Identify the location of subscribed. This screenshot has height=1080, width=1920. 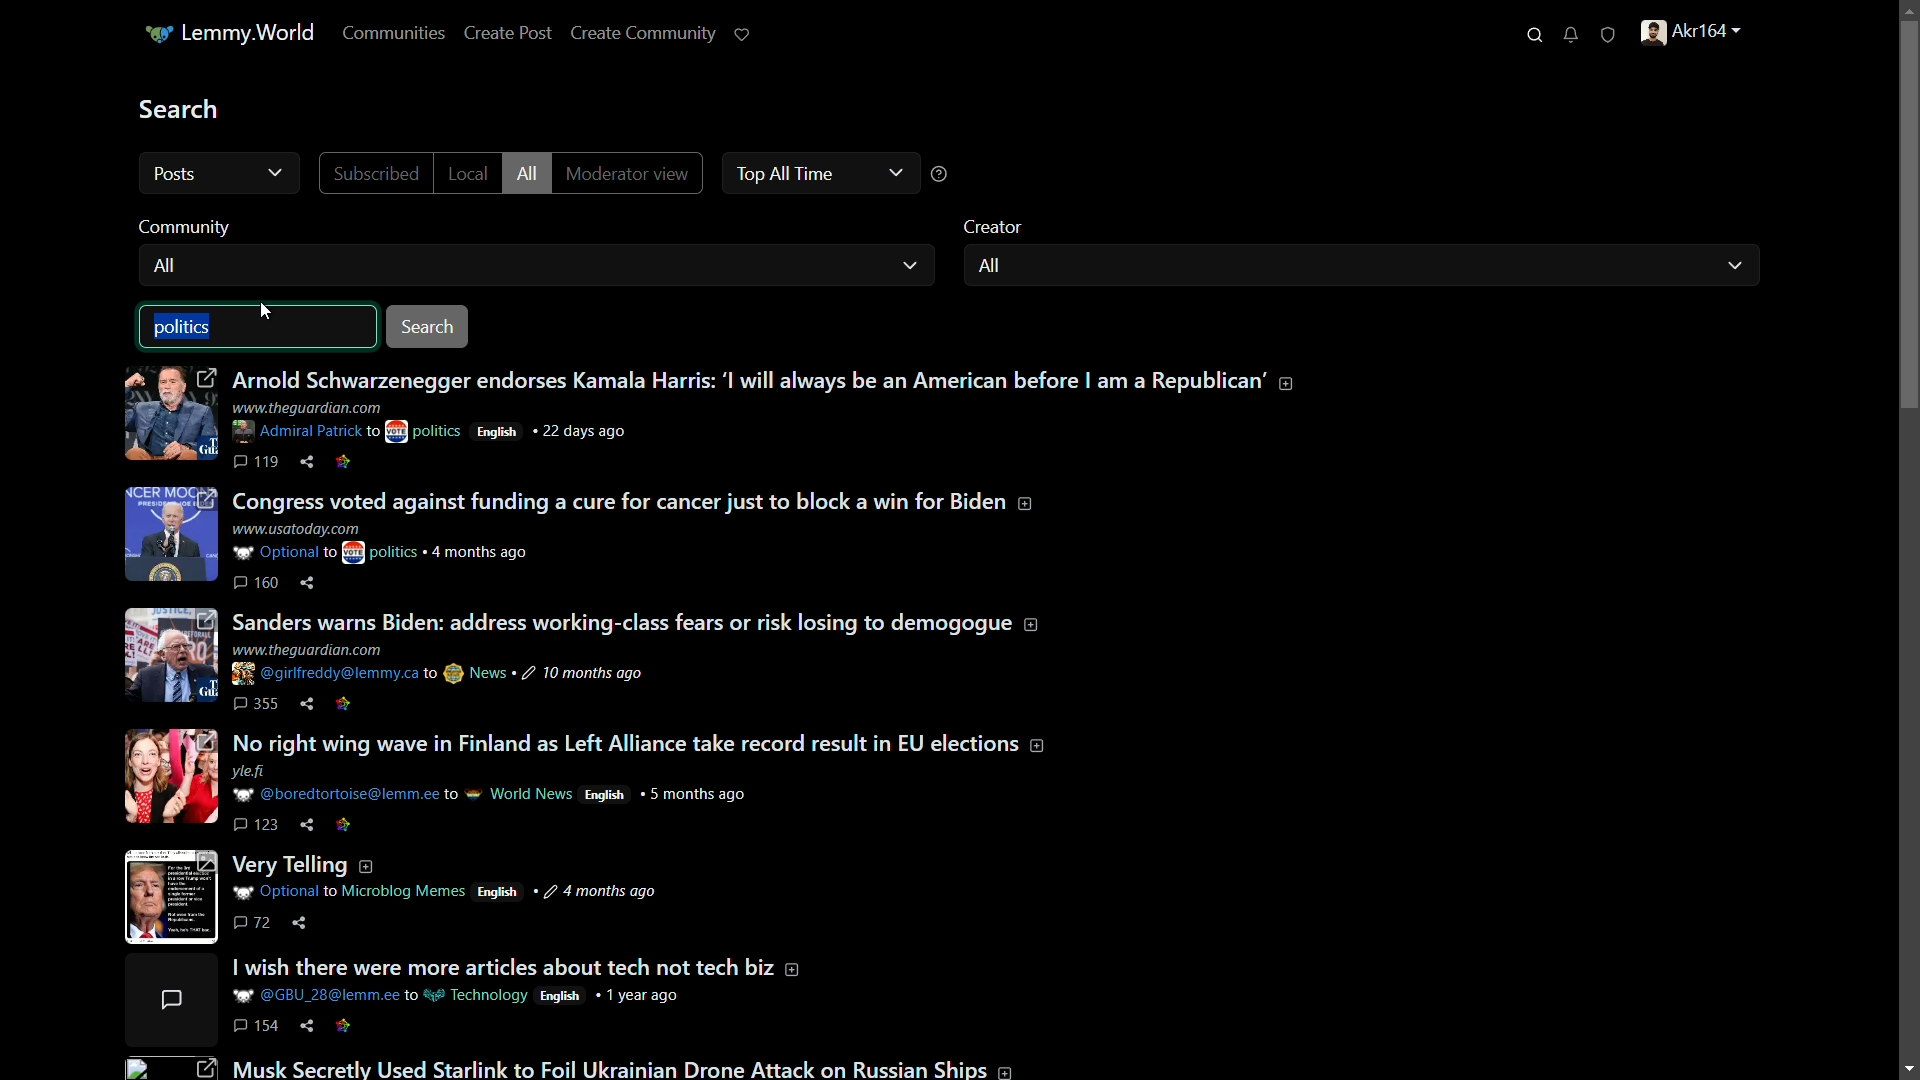
(386, 174).